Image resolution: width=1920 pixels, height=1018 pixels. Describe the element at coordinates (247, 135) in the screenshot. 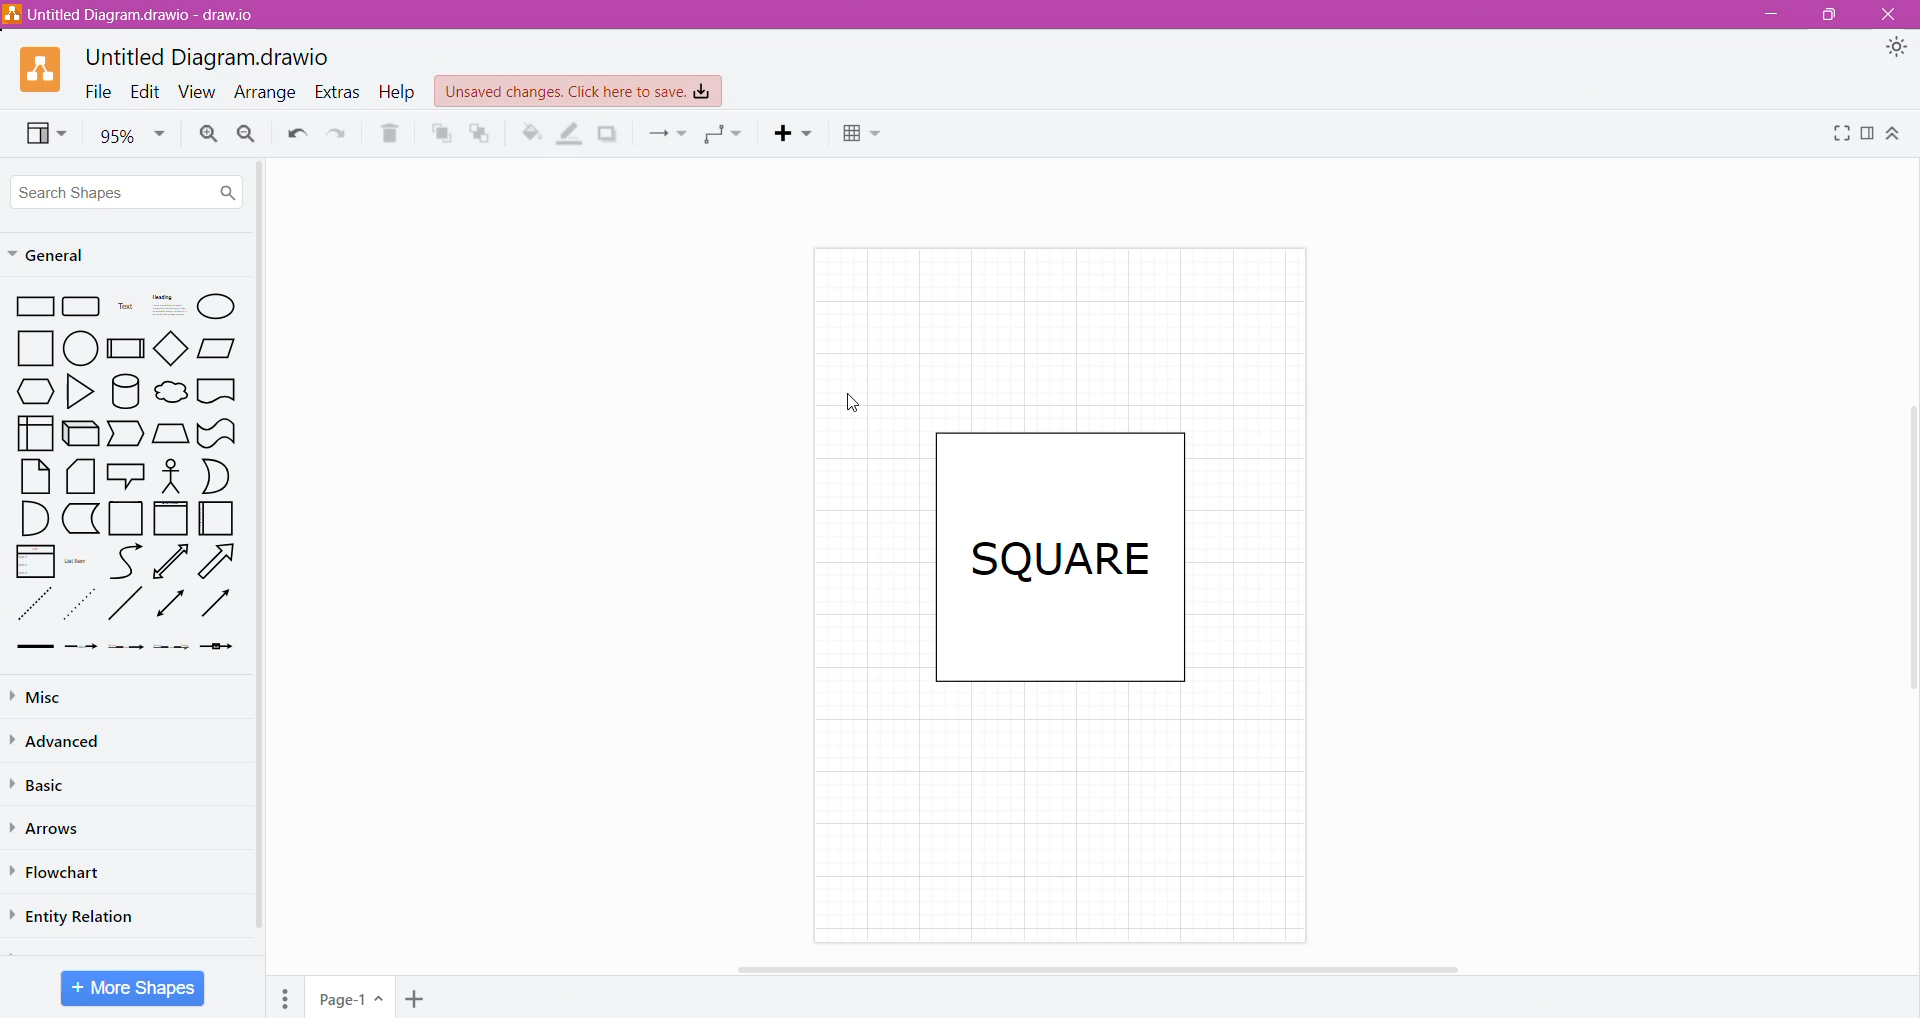

I see `Zoom Out` at that location.